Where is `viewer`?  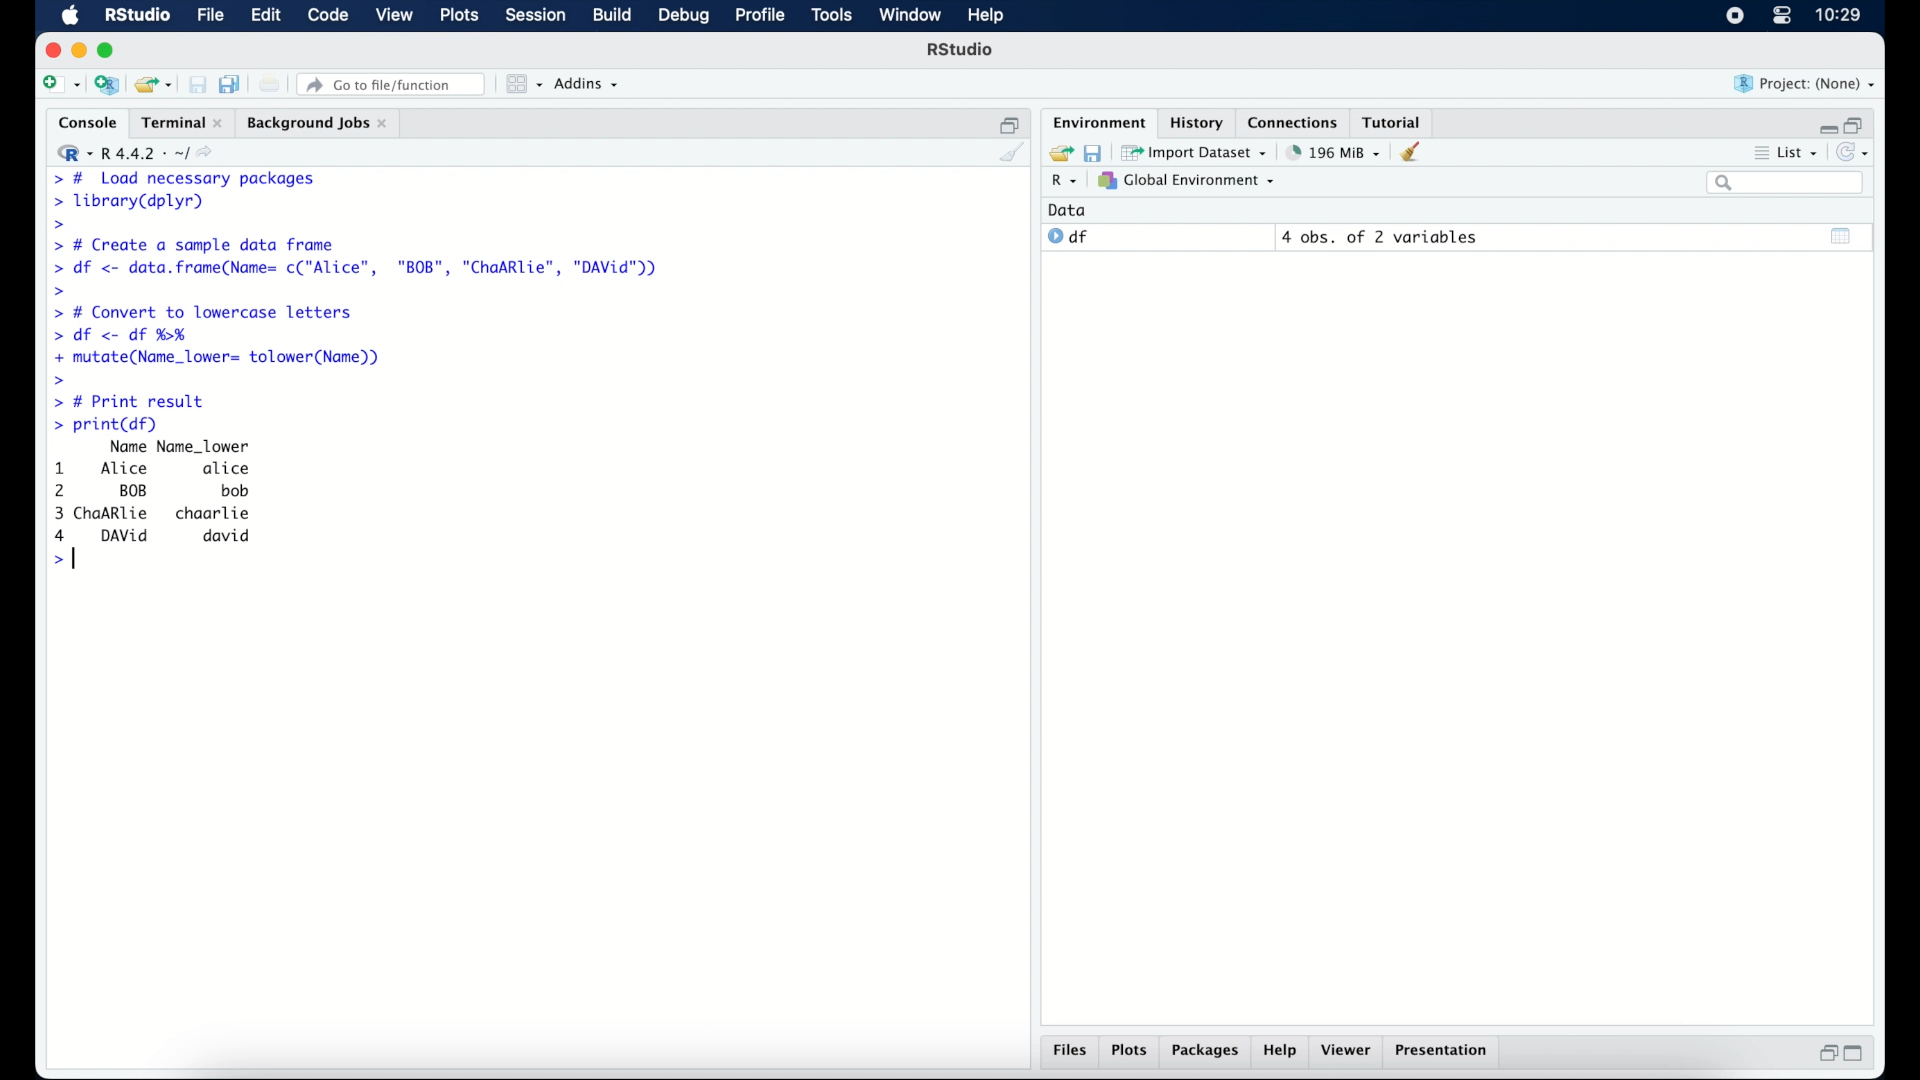
viewer is located at coordinates (1350, 1052).